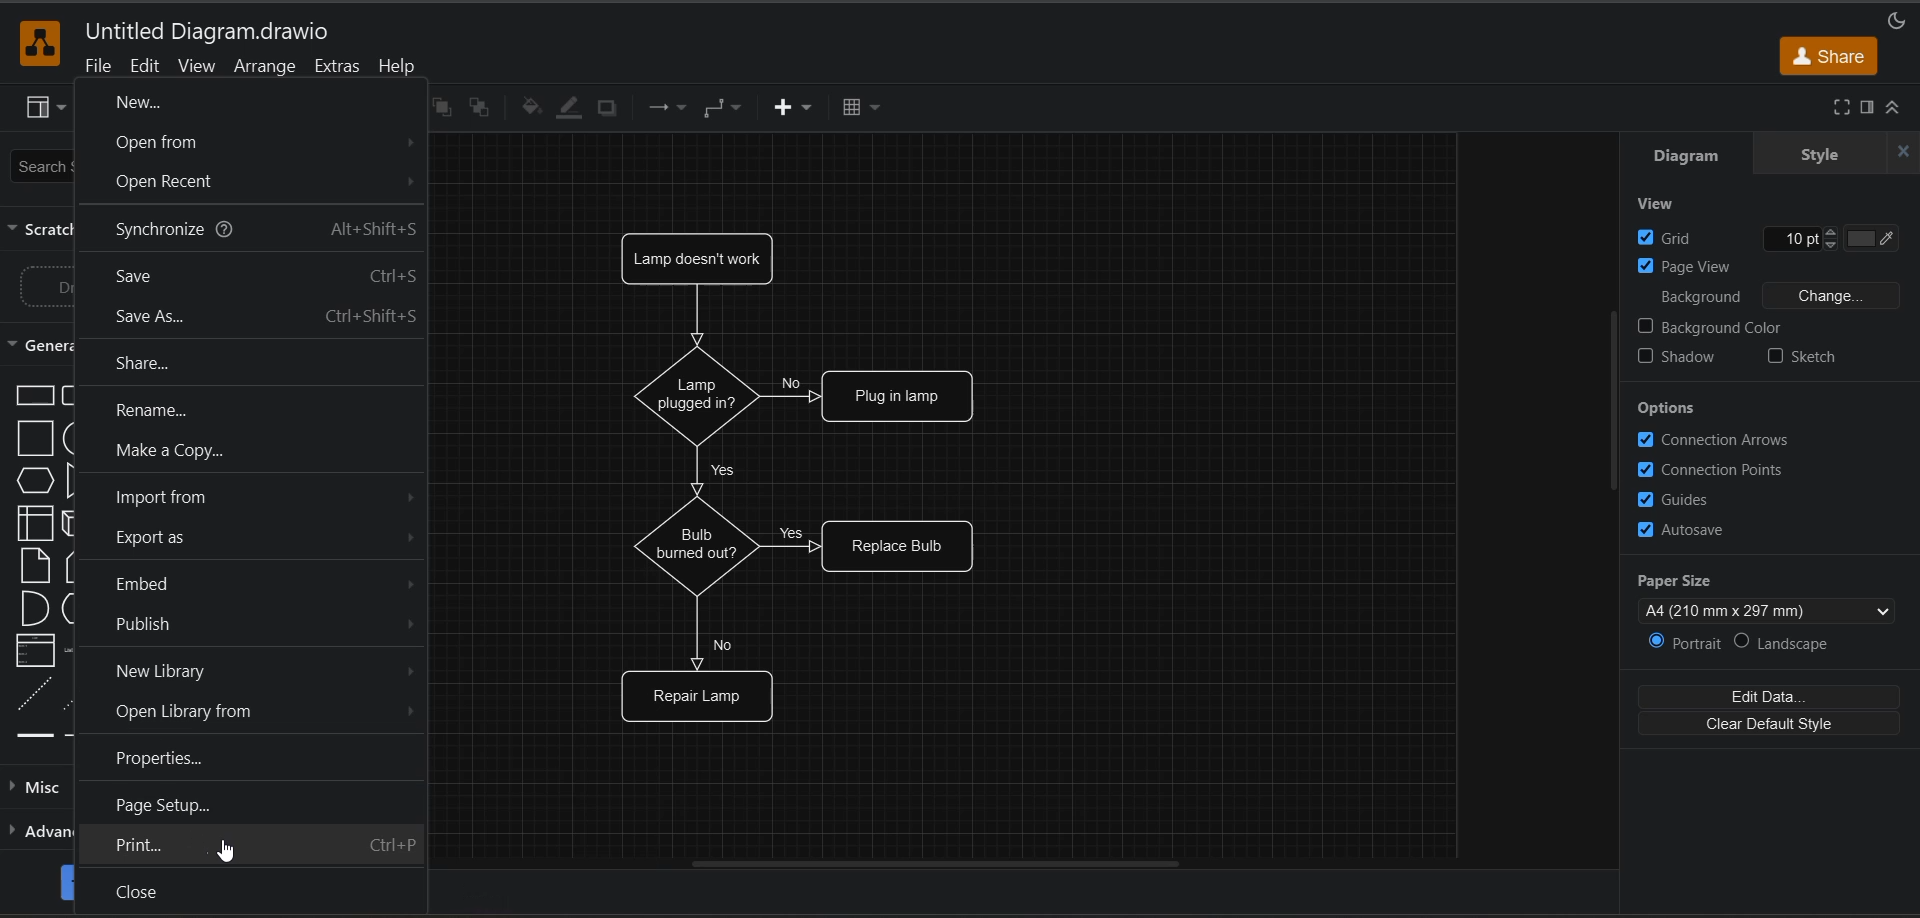  What do you see at coordinates (933, 864) in the screenshot?
I see `horizontal scroll bar` at bounding box center [933, 864].